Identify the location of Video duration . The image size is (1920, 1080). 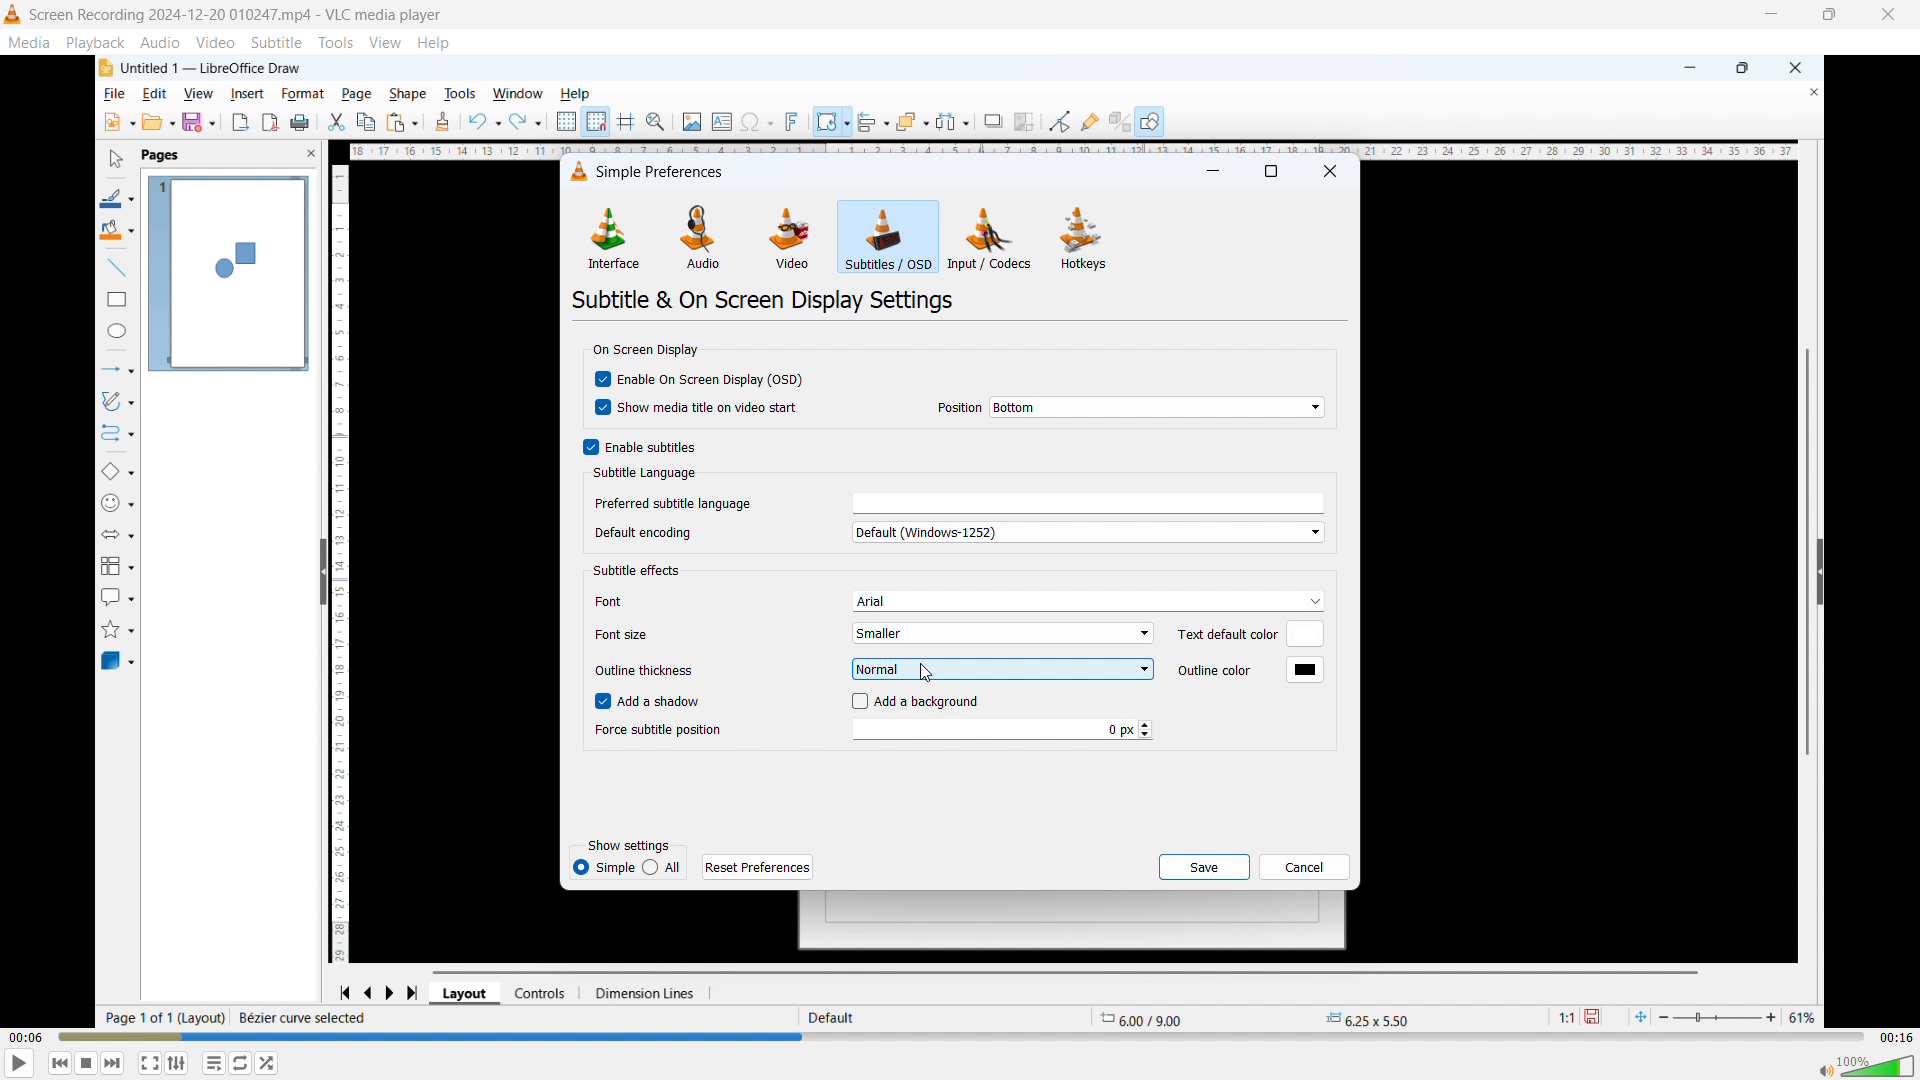
(1896, 1038).